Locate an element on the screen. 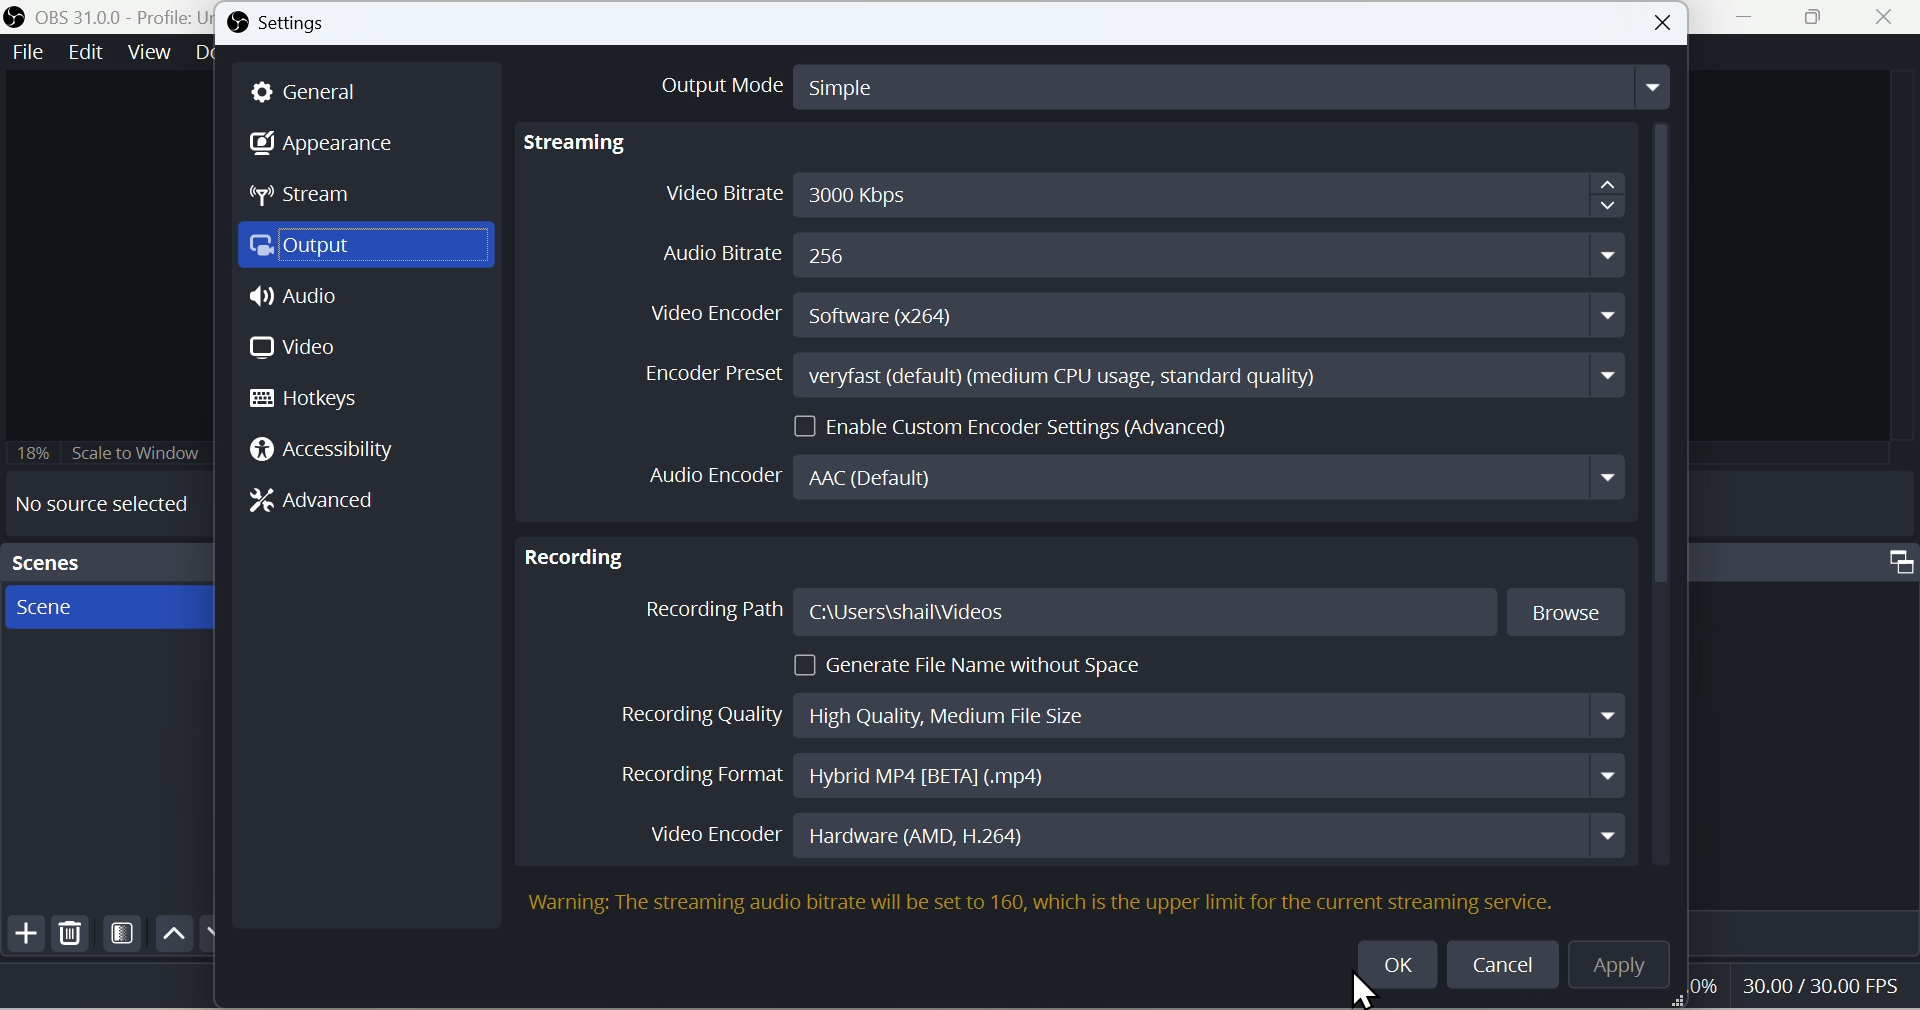  Add is located at coordinates (23, 938).